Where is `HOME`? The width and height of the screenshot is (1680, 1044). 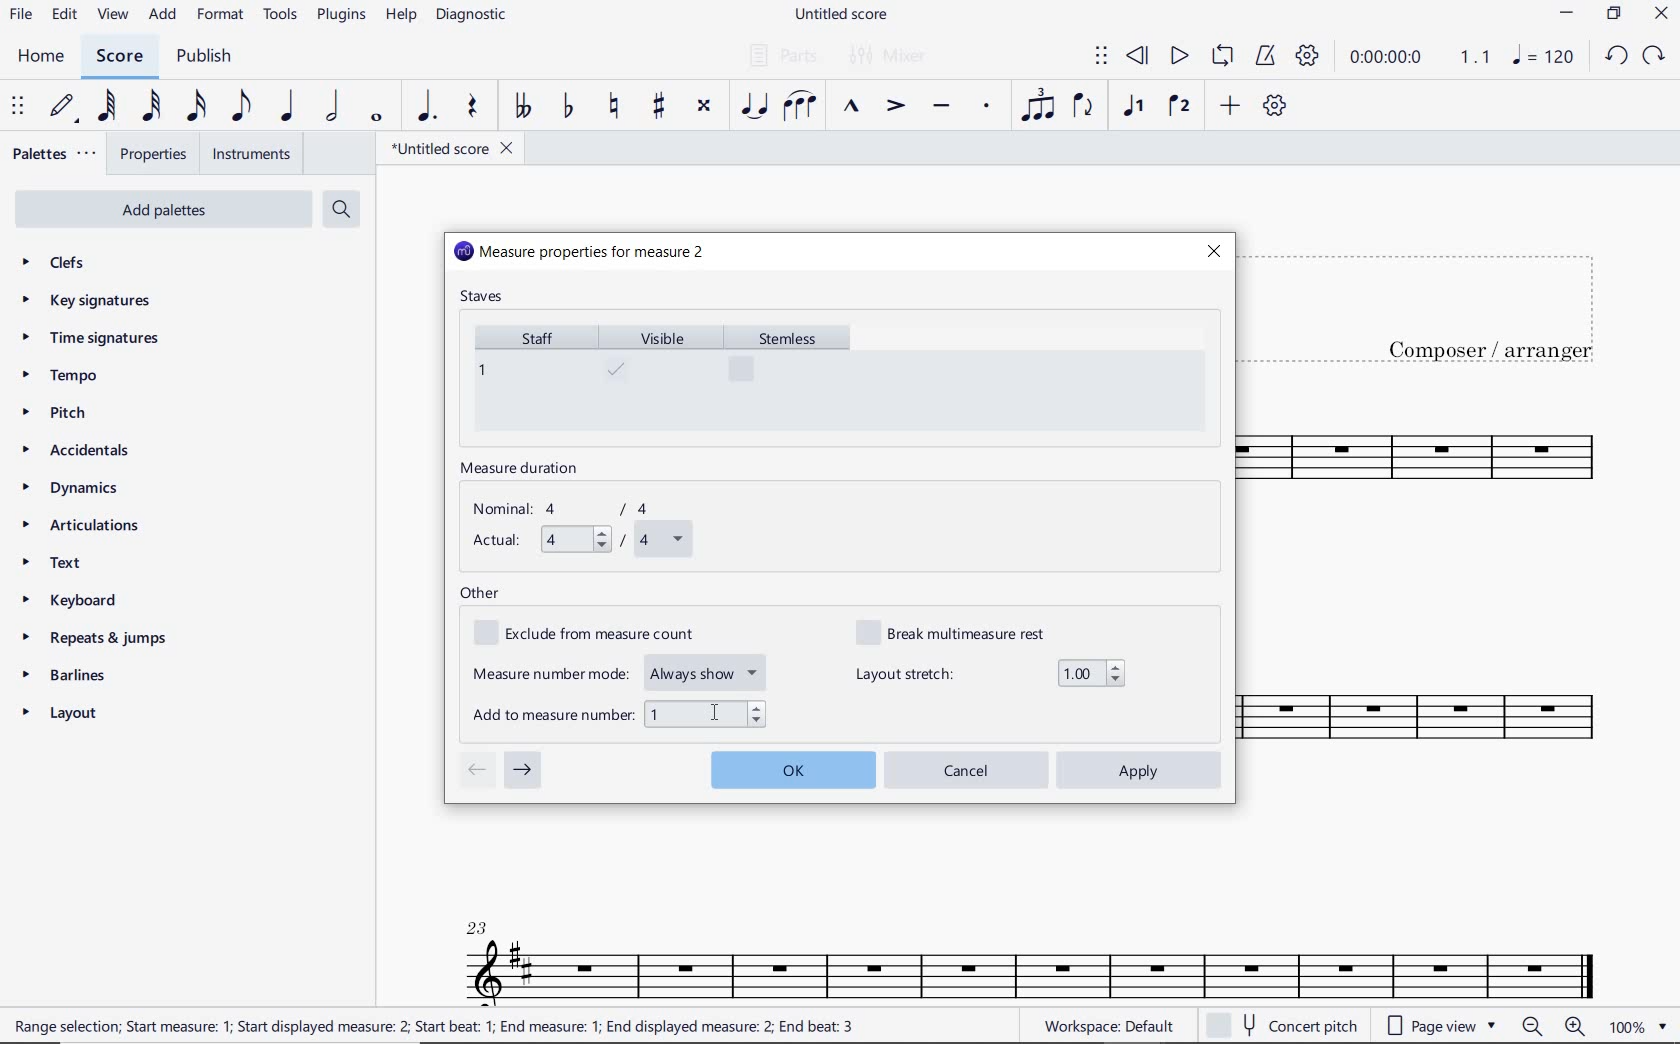 HOME is located at coordinates (40, 57).